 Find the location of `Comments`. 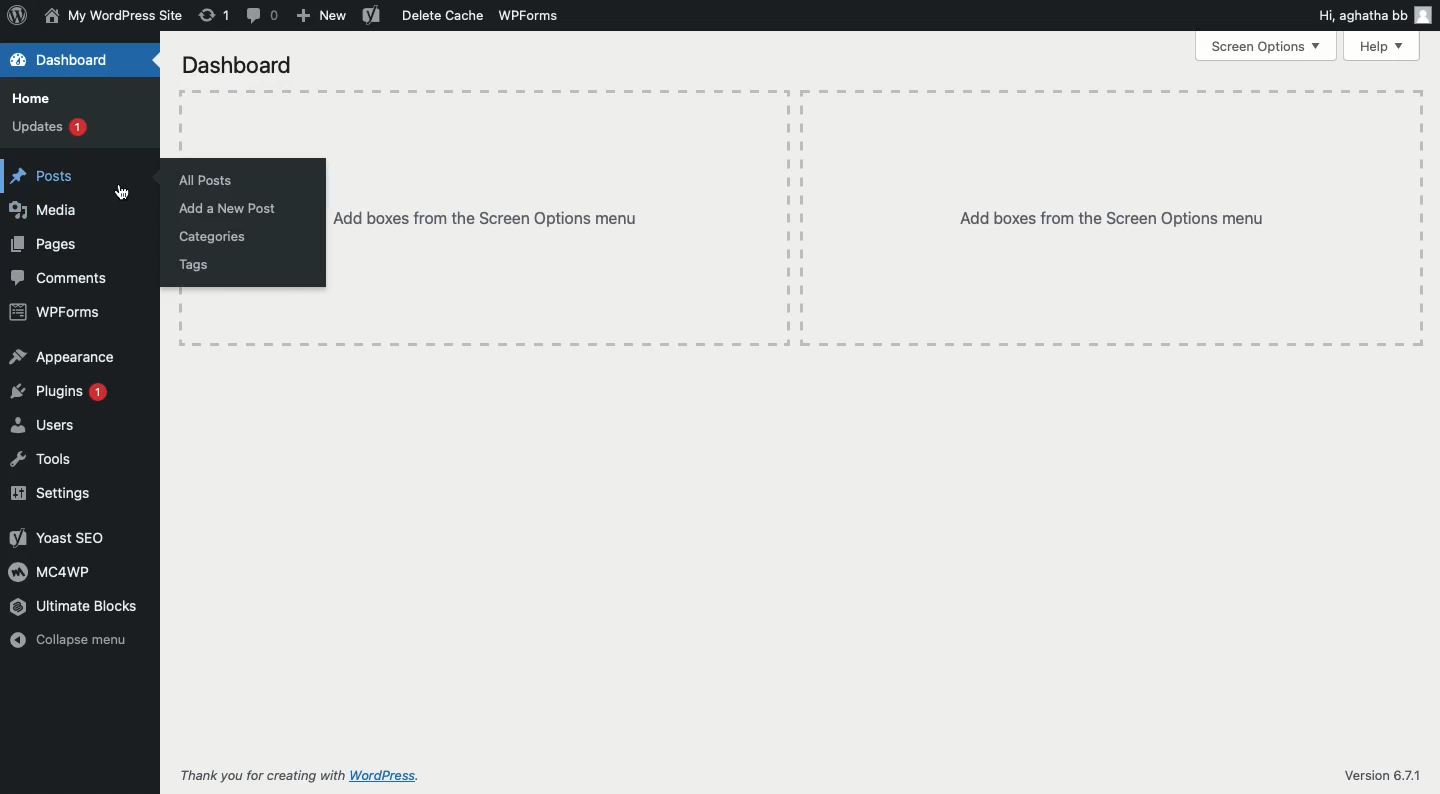

Comments is located at coordinates (61, 277).